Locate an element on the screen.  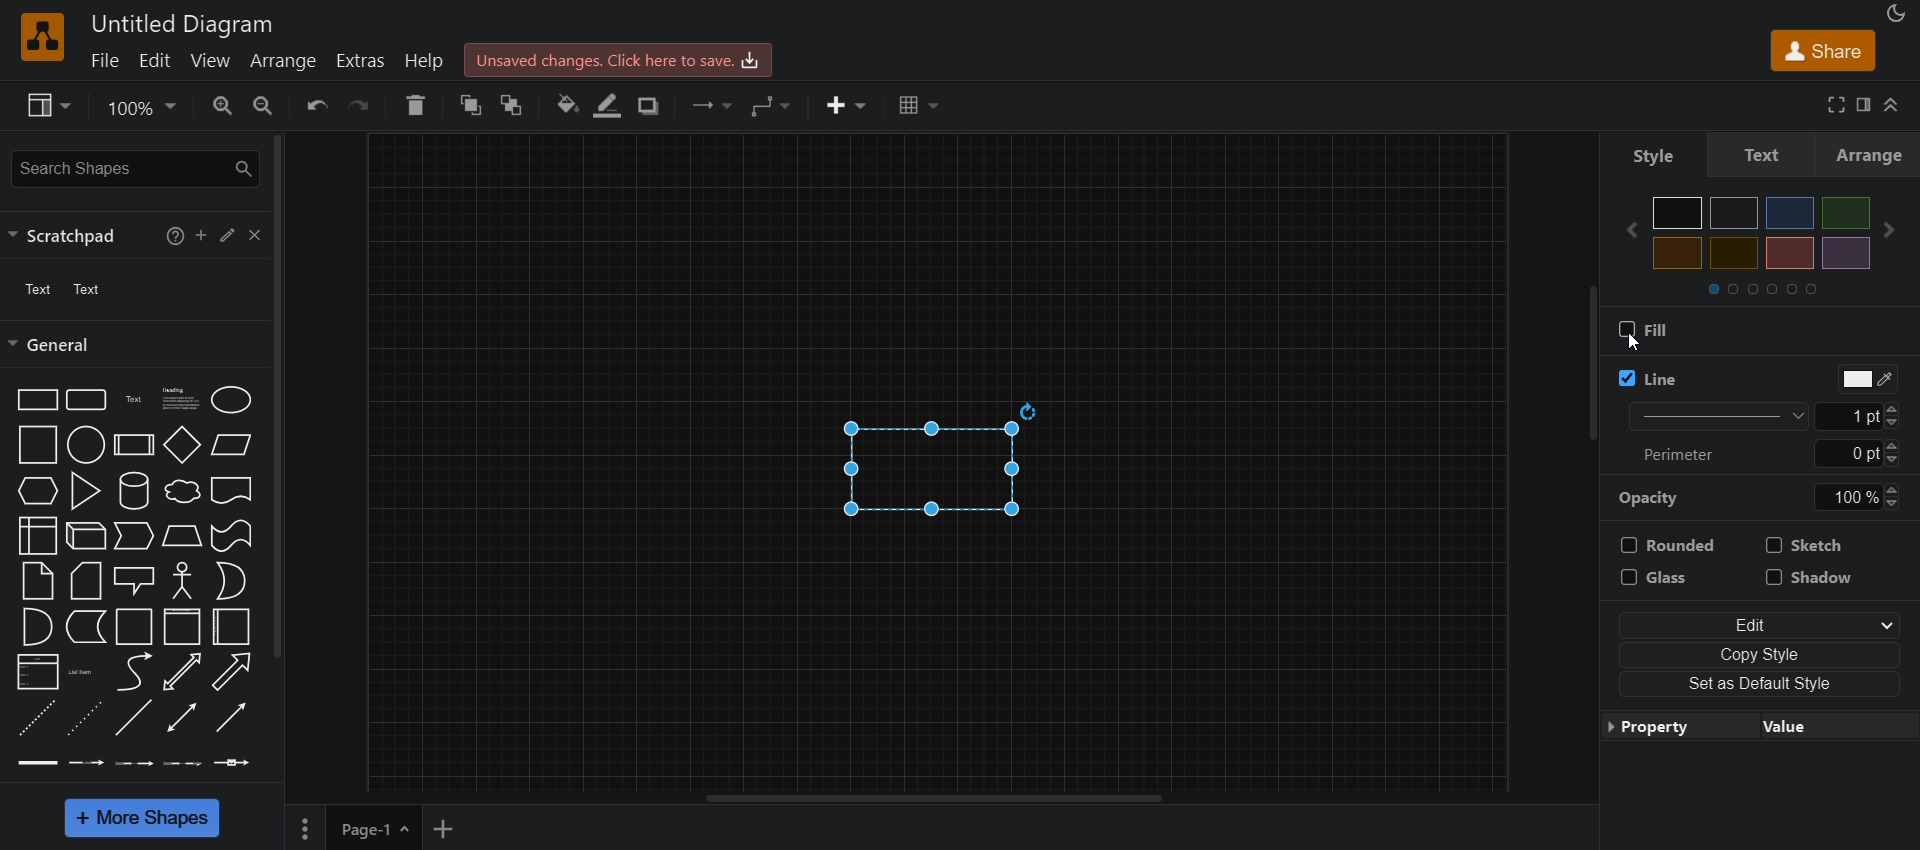
vertical container is located at coordinates (181, 627).